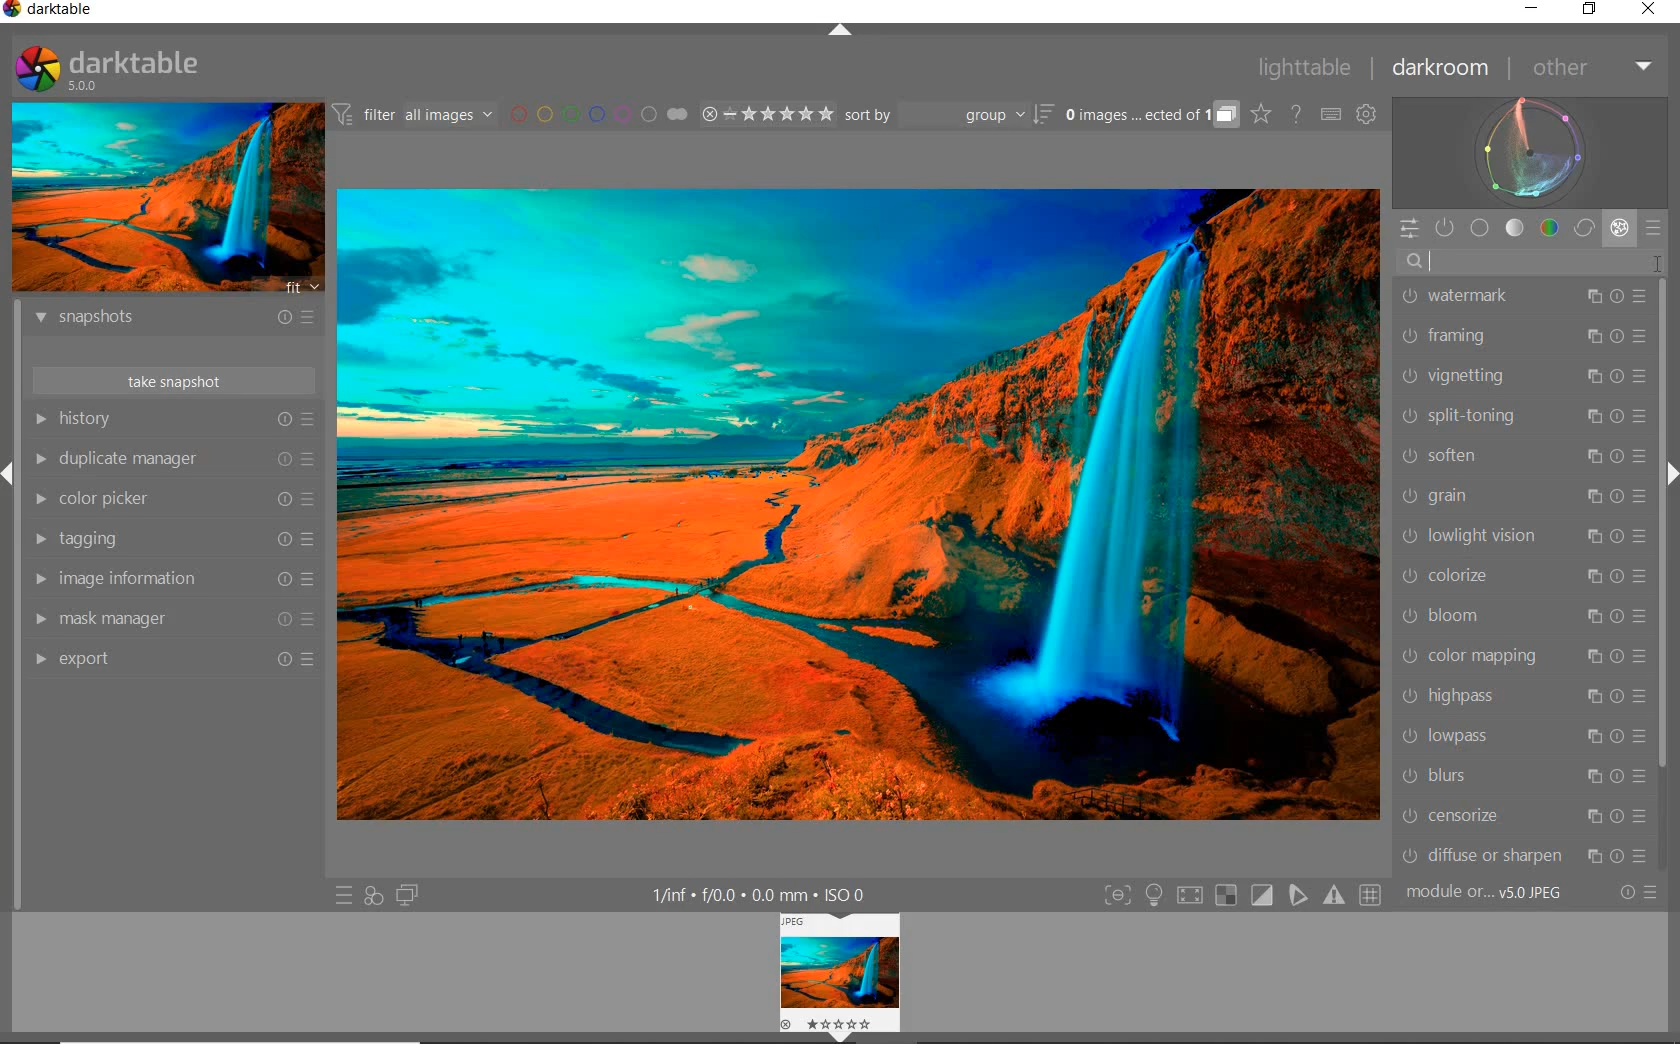 The height and width of the screenshot is (1044, 1680). Describe the element at coordinates (1446, 229) in the screenshot. I see `SHOW ONLY ACTIVE MODULES` at that location.